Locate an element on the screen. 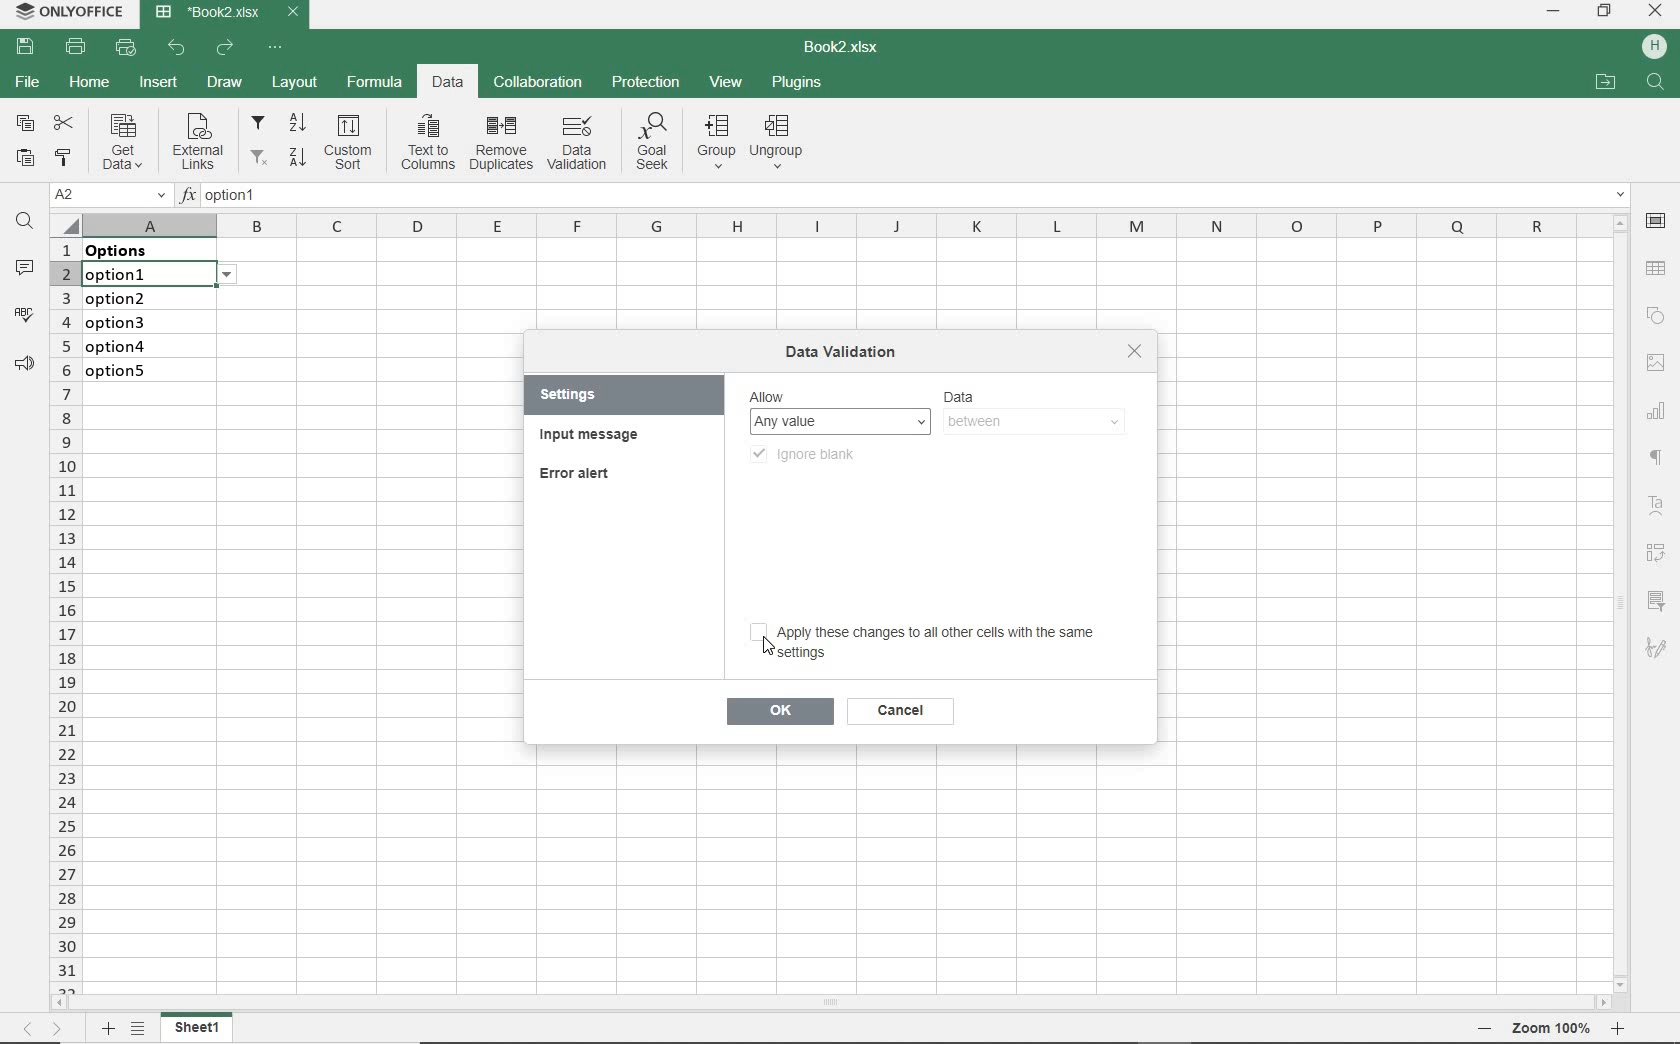 This screenshot has width=1680, height=1044. SHAPE is located at coordinates (1658, 316).